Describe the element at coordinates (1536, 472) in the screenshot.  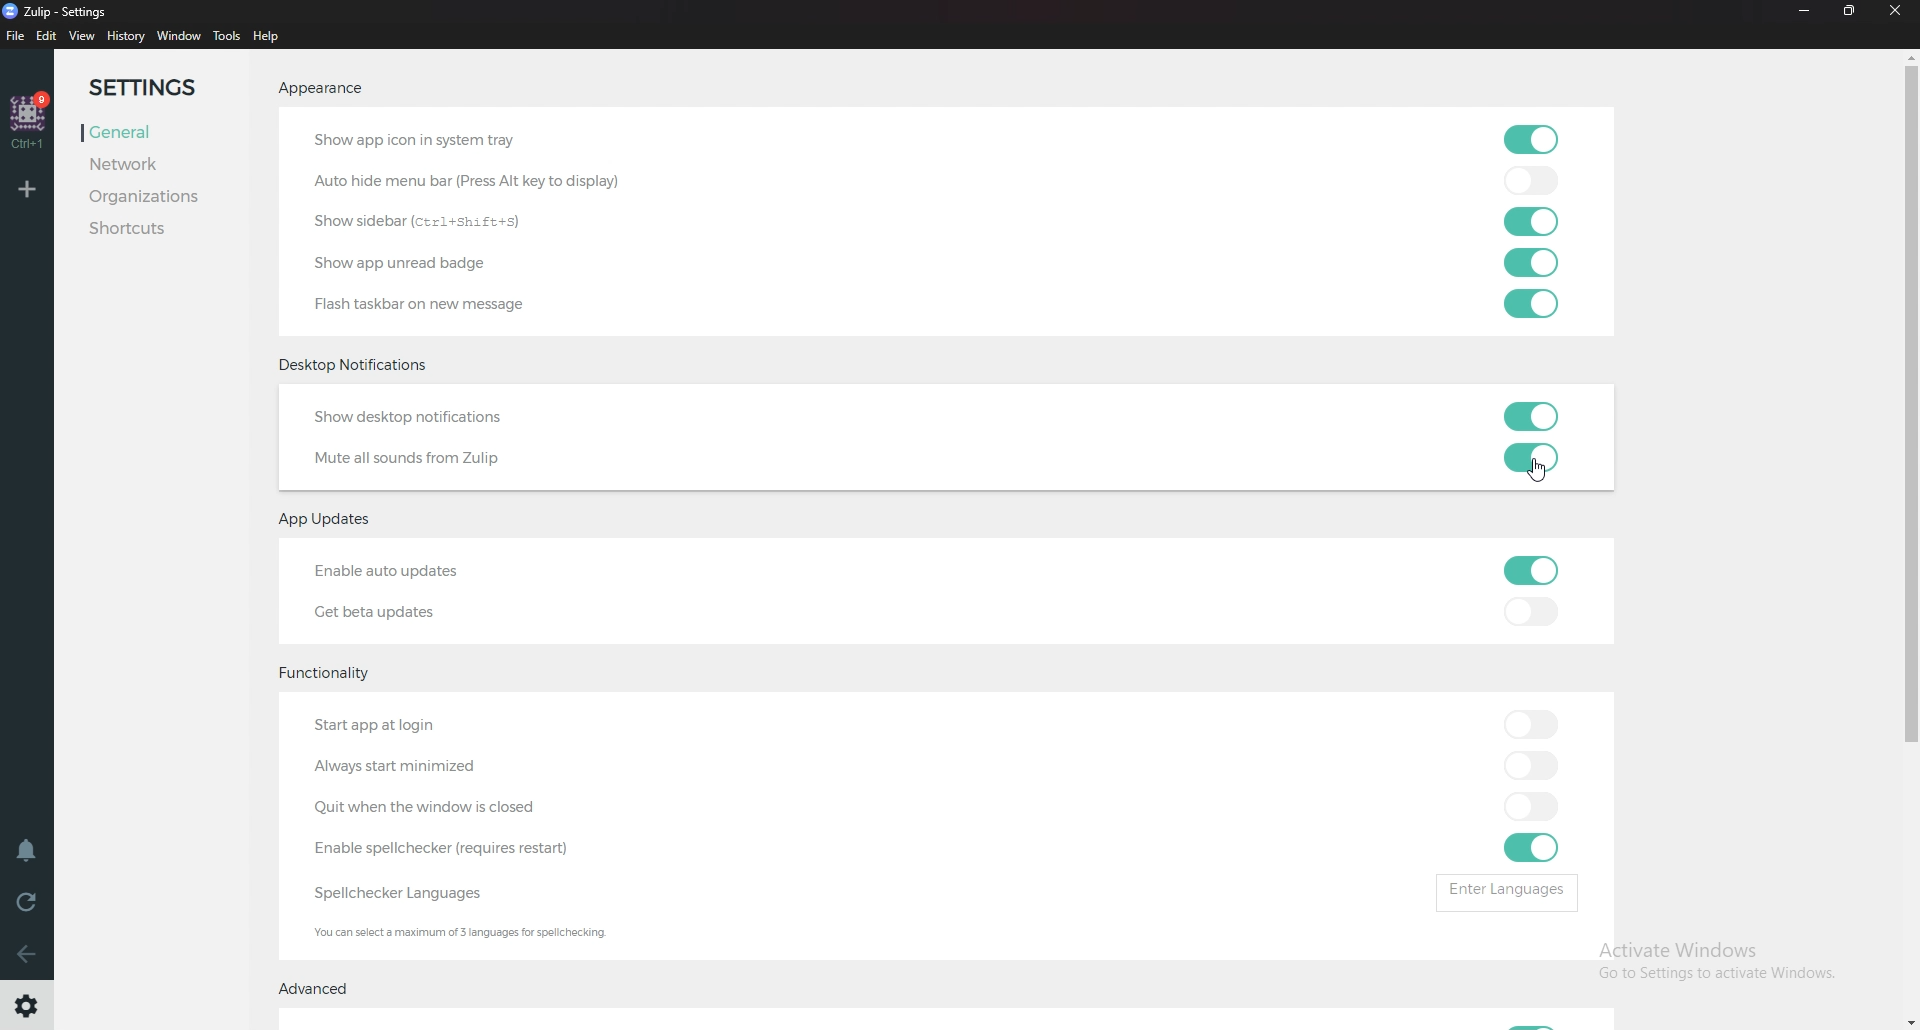
I see `cursor` at that location.